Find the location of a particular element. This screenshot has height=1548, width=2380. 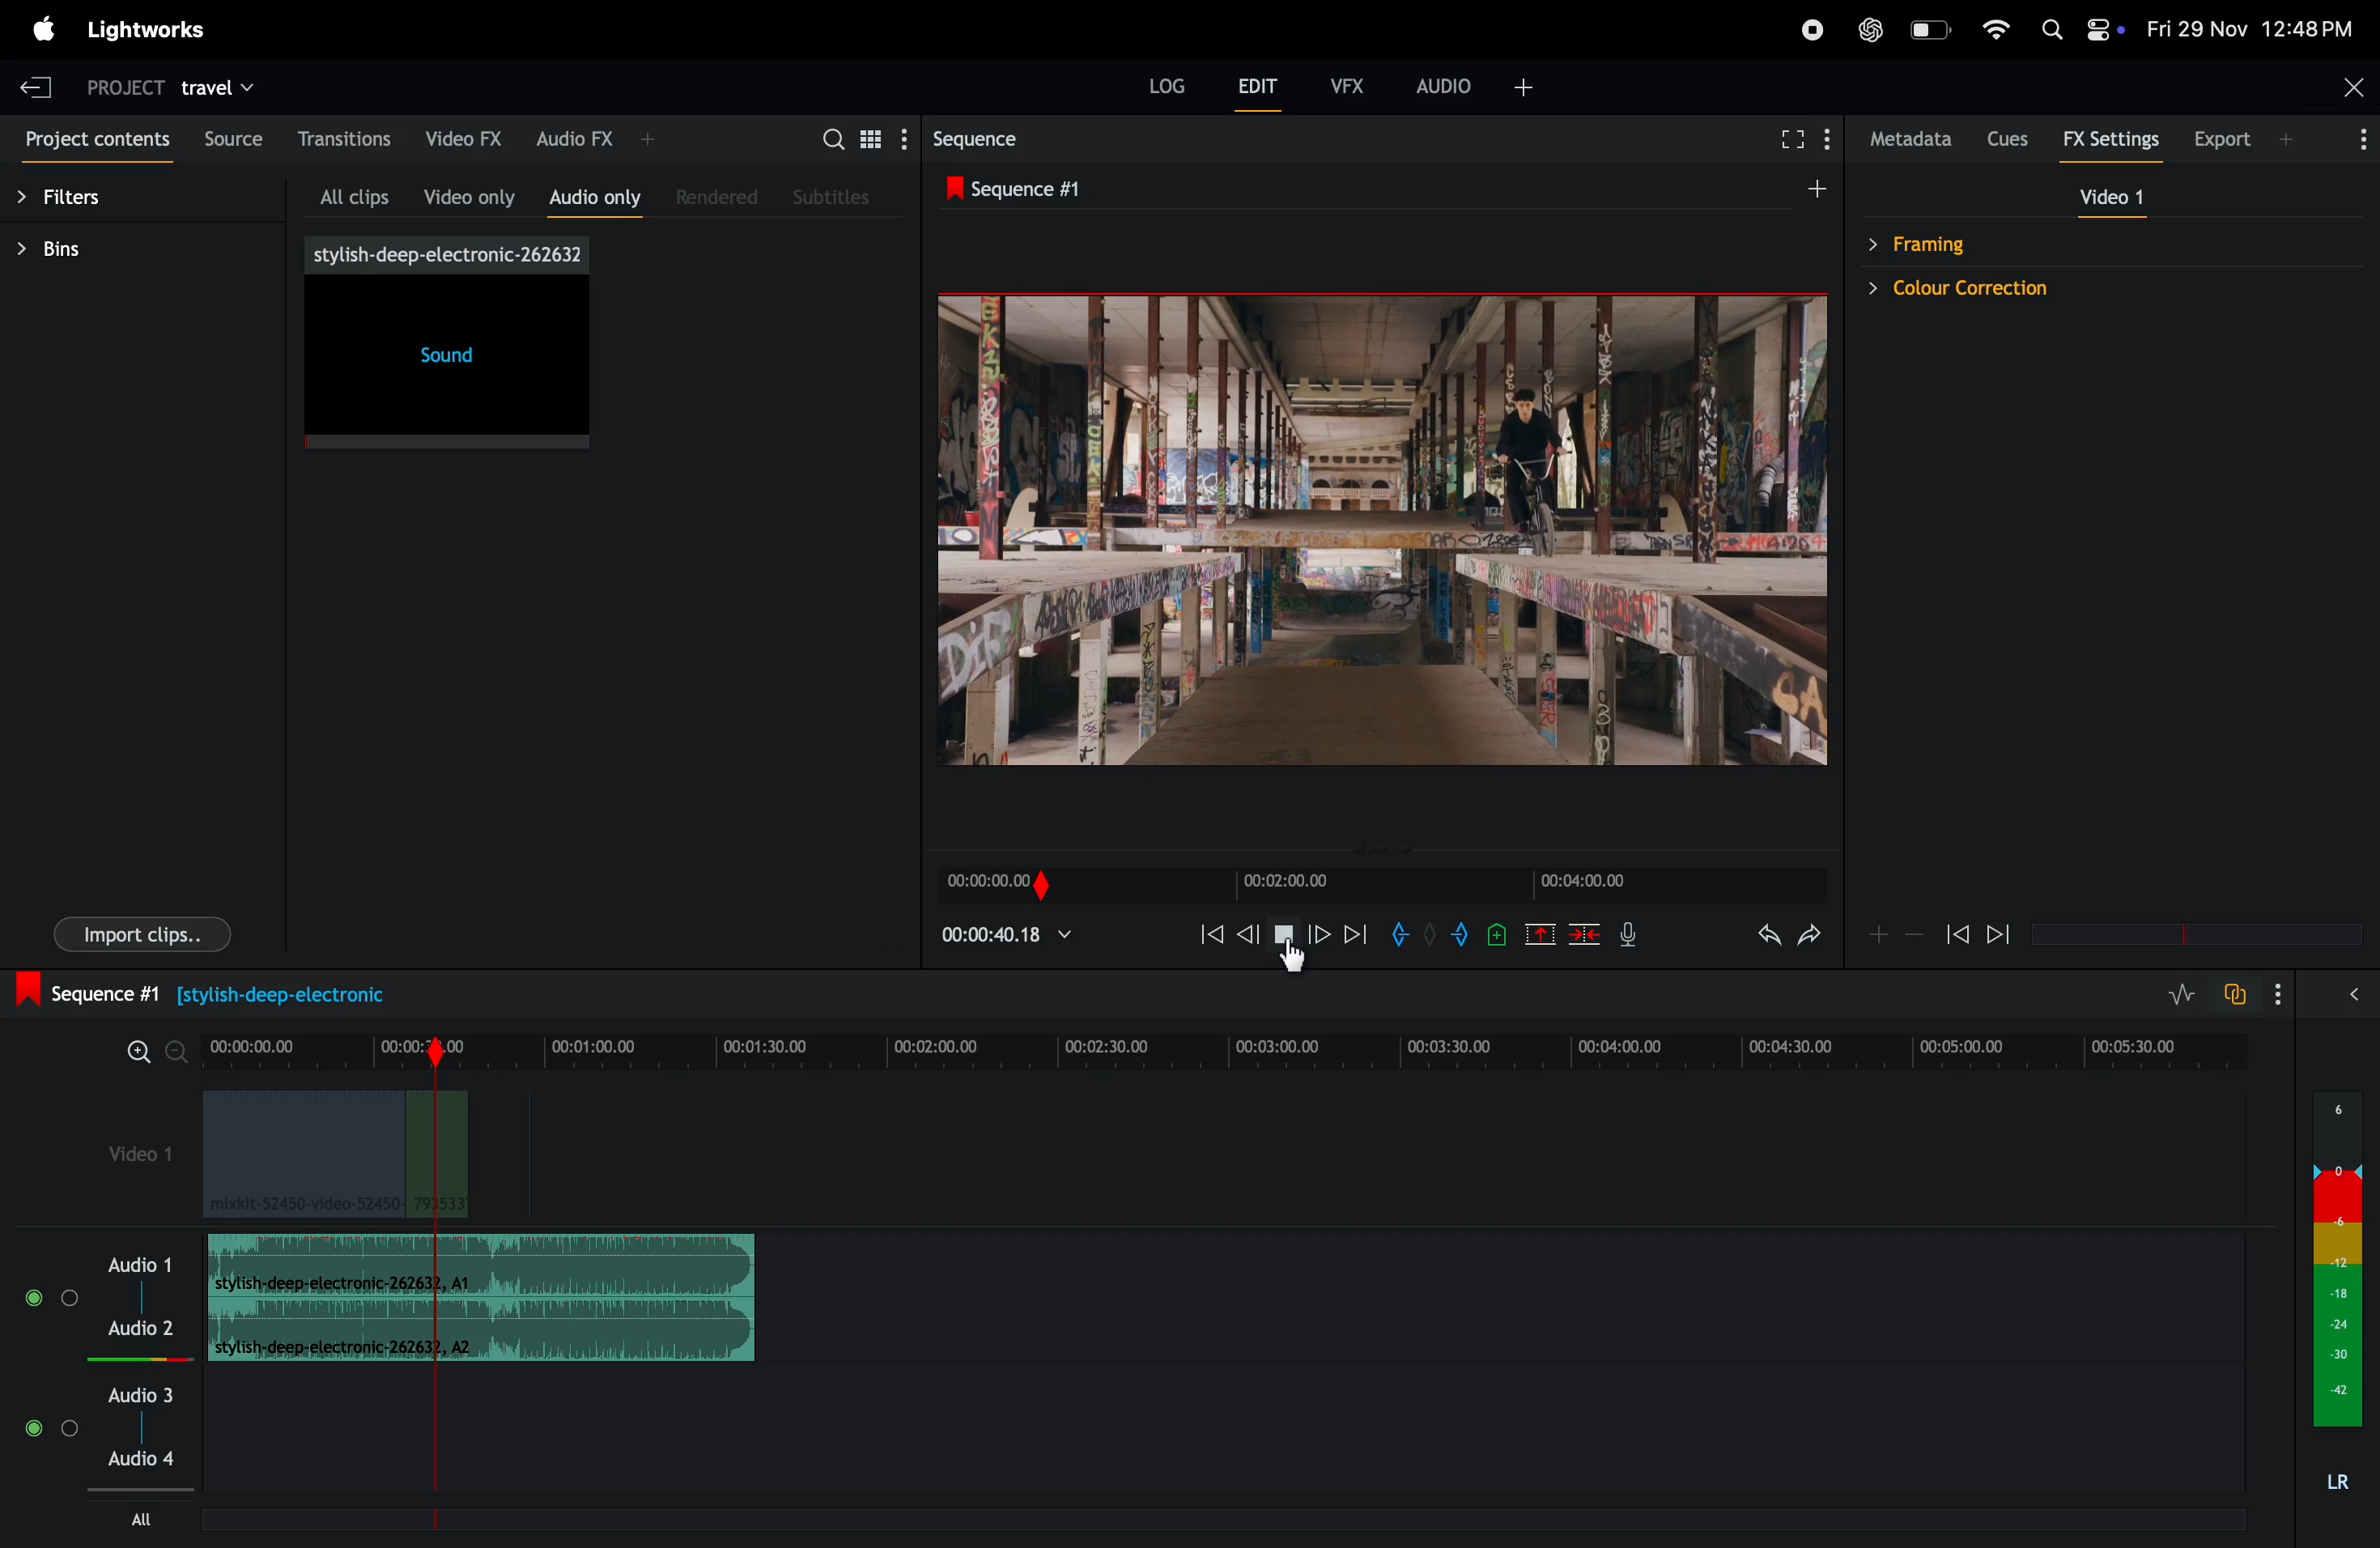

record is located at coordinates (1812, 29).